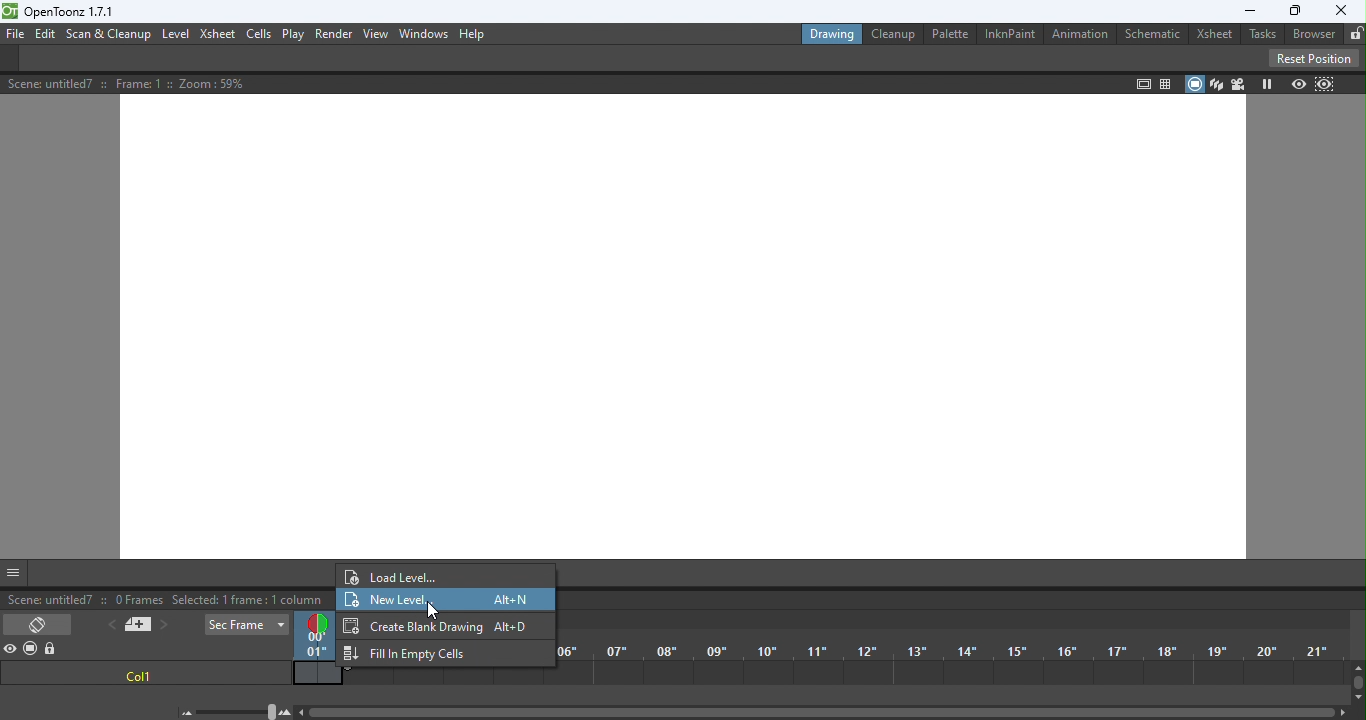  Describe the element at coordinates (377, 35) in the screenshot. I see `View` at that location.